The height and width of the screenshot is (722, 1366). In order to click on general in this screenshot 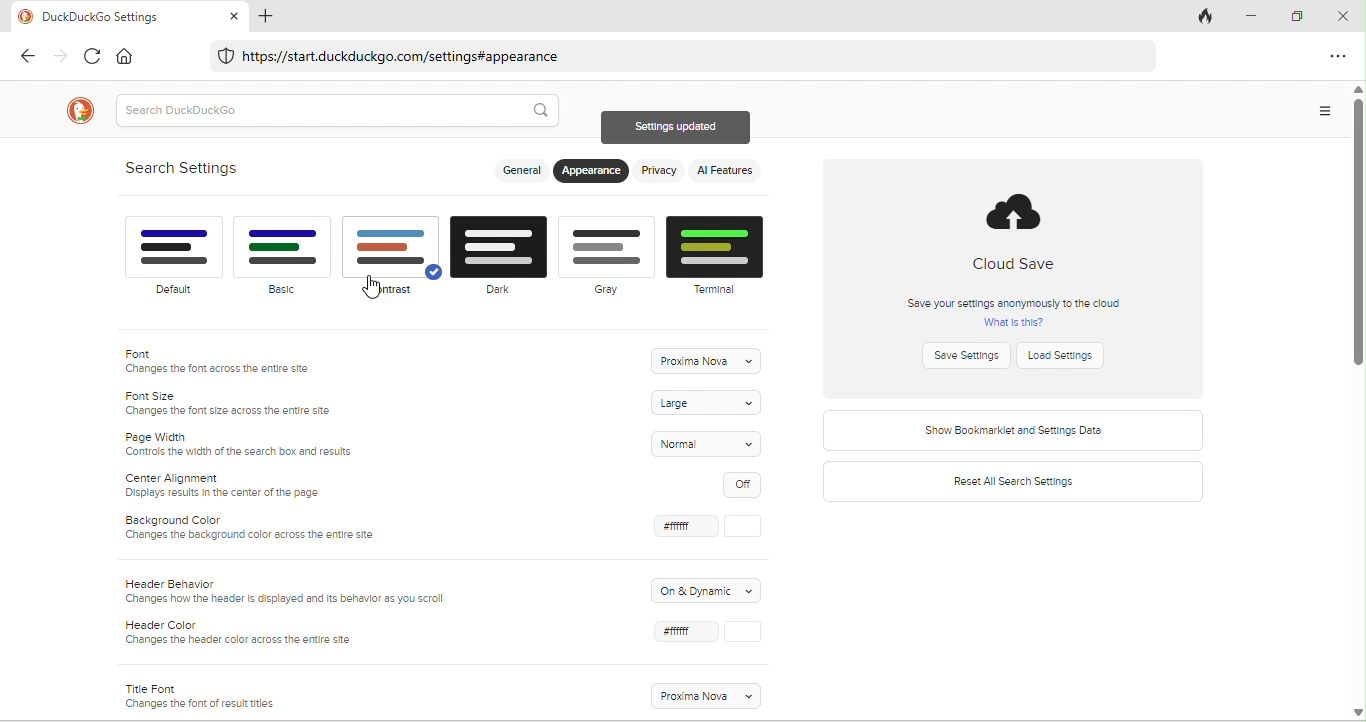, I will do `click(520, 172)`.